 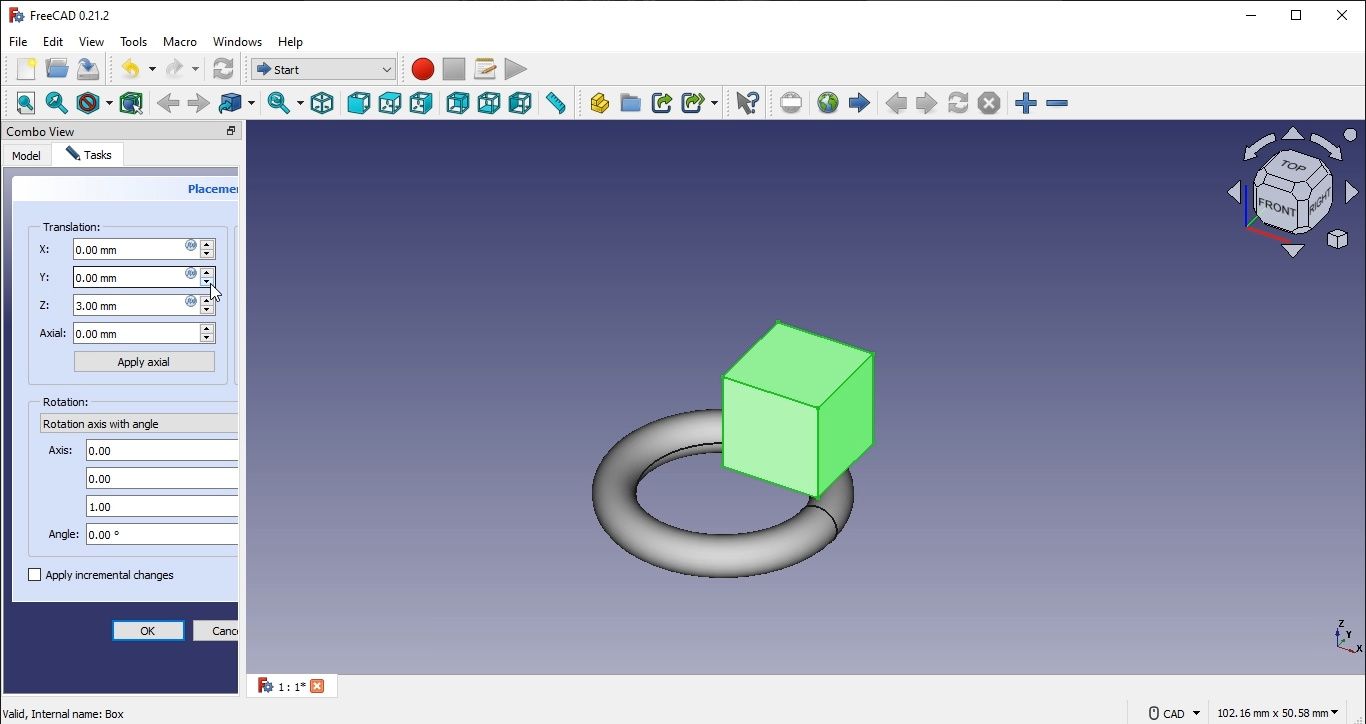 What do you see at coordinates (139, 68) in the screenshot?
I see `undo` at bounding box center [139, 68].